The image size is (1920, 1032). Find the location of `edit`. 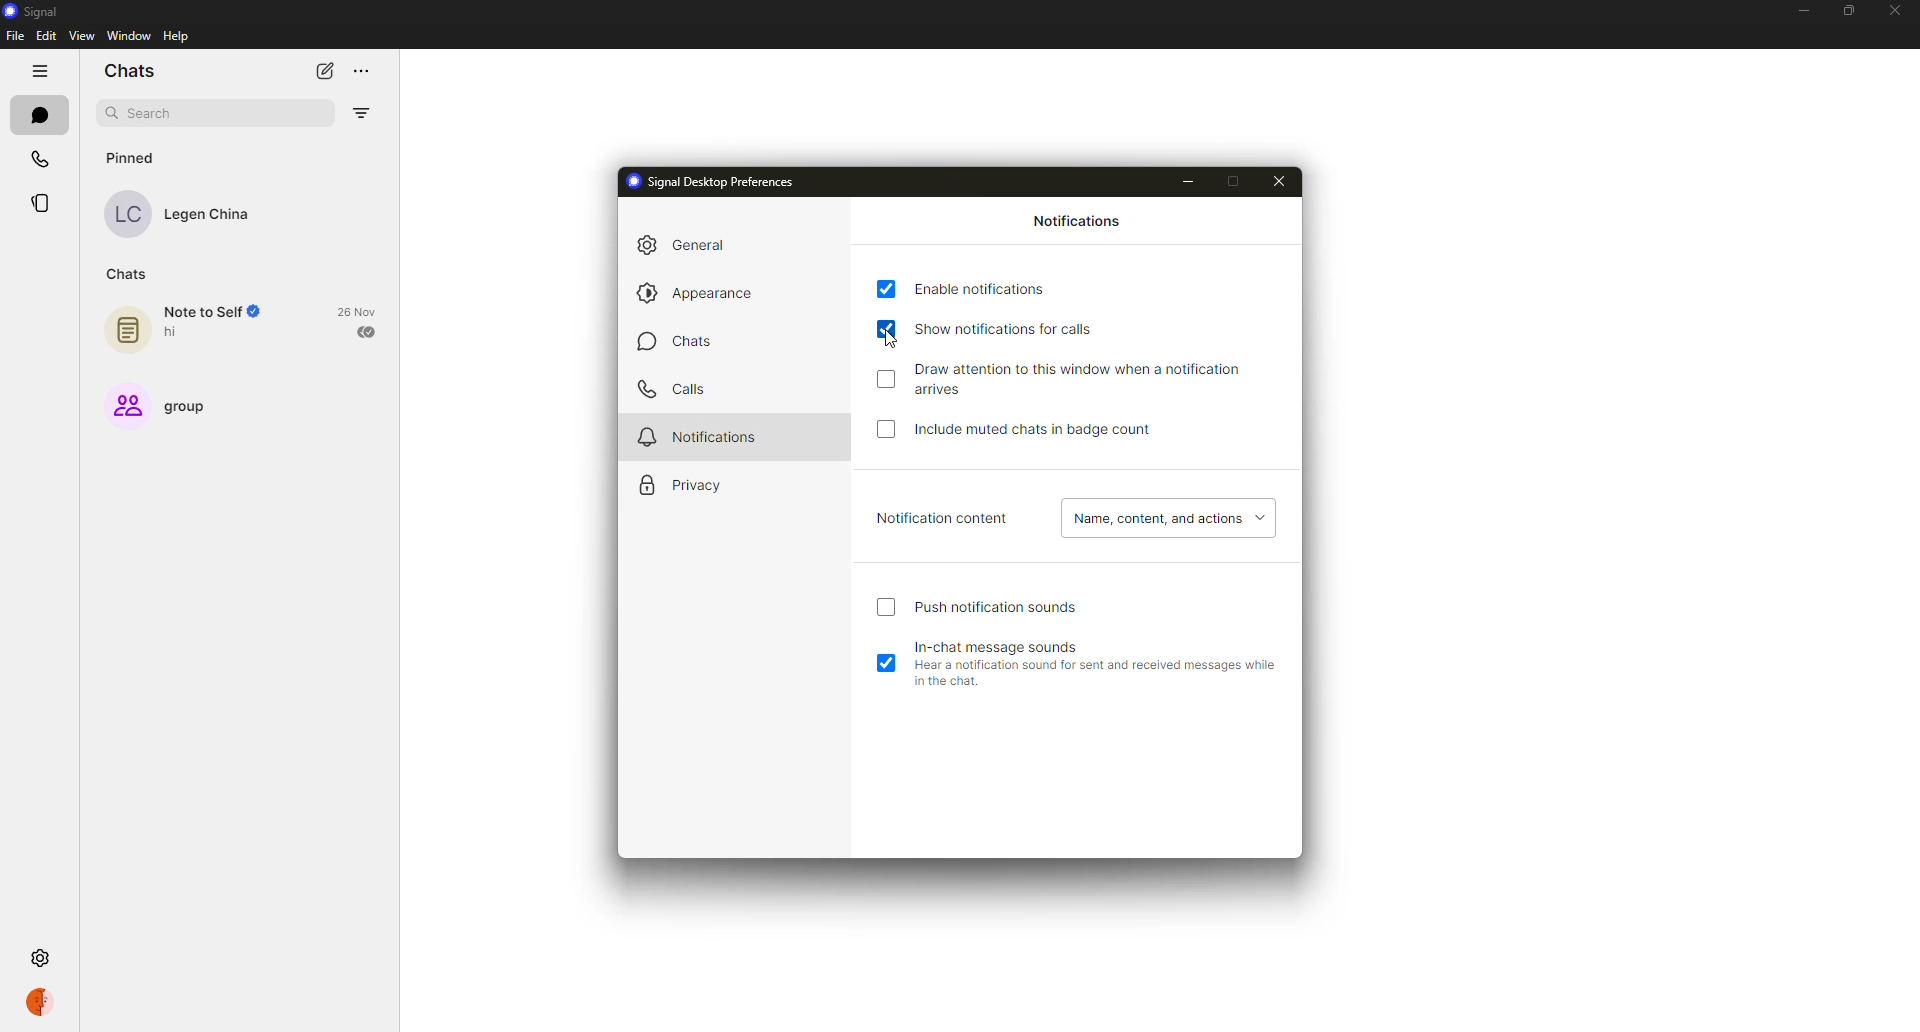

edit is located at coordinates (48, 36).